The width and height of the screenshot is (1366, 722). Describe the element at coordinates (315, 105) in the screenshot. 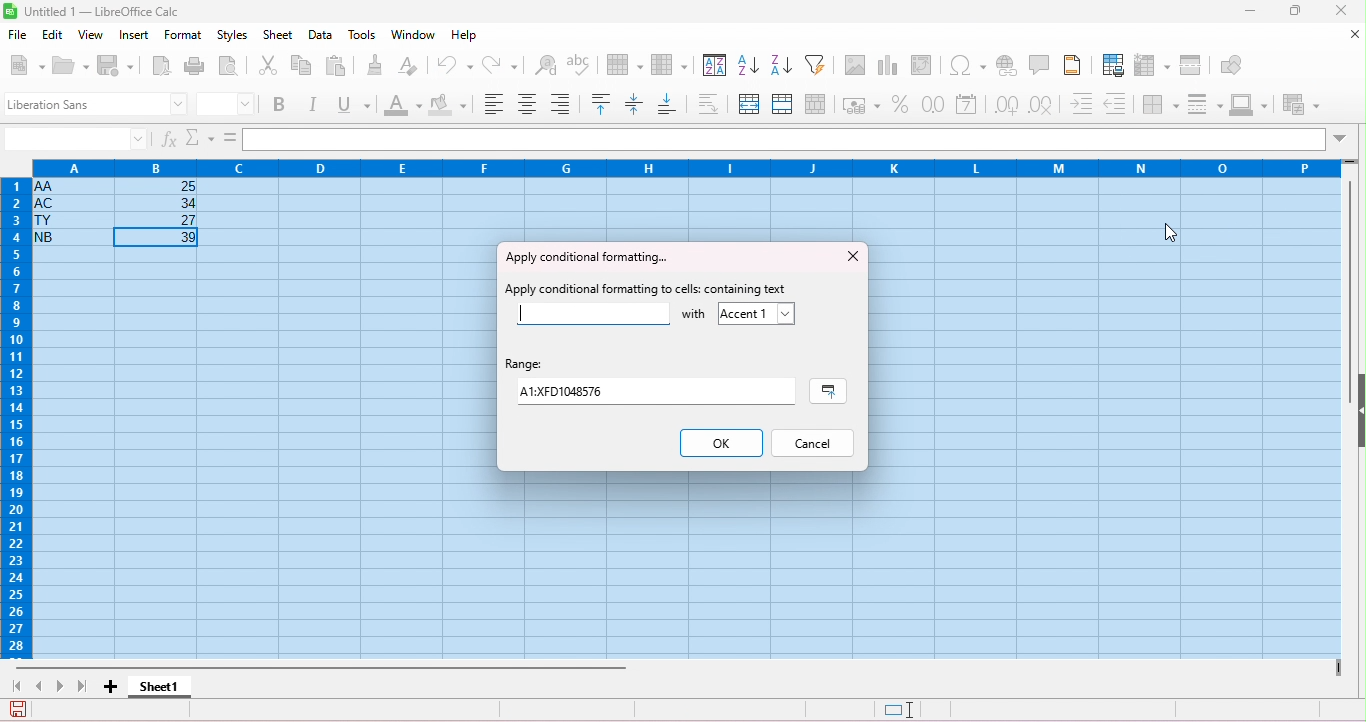

I see `italics` at that location.